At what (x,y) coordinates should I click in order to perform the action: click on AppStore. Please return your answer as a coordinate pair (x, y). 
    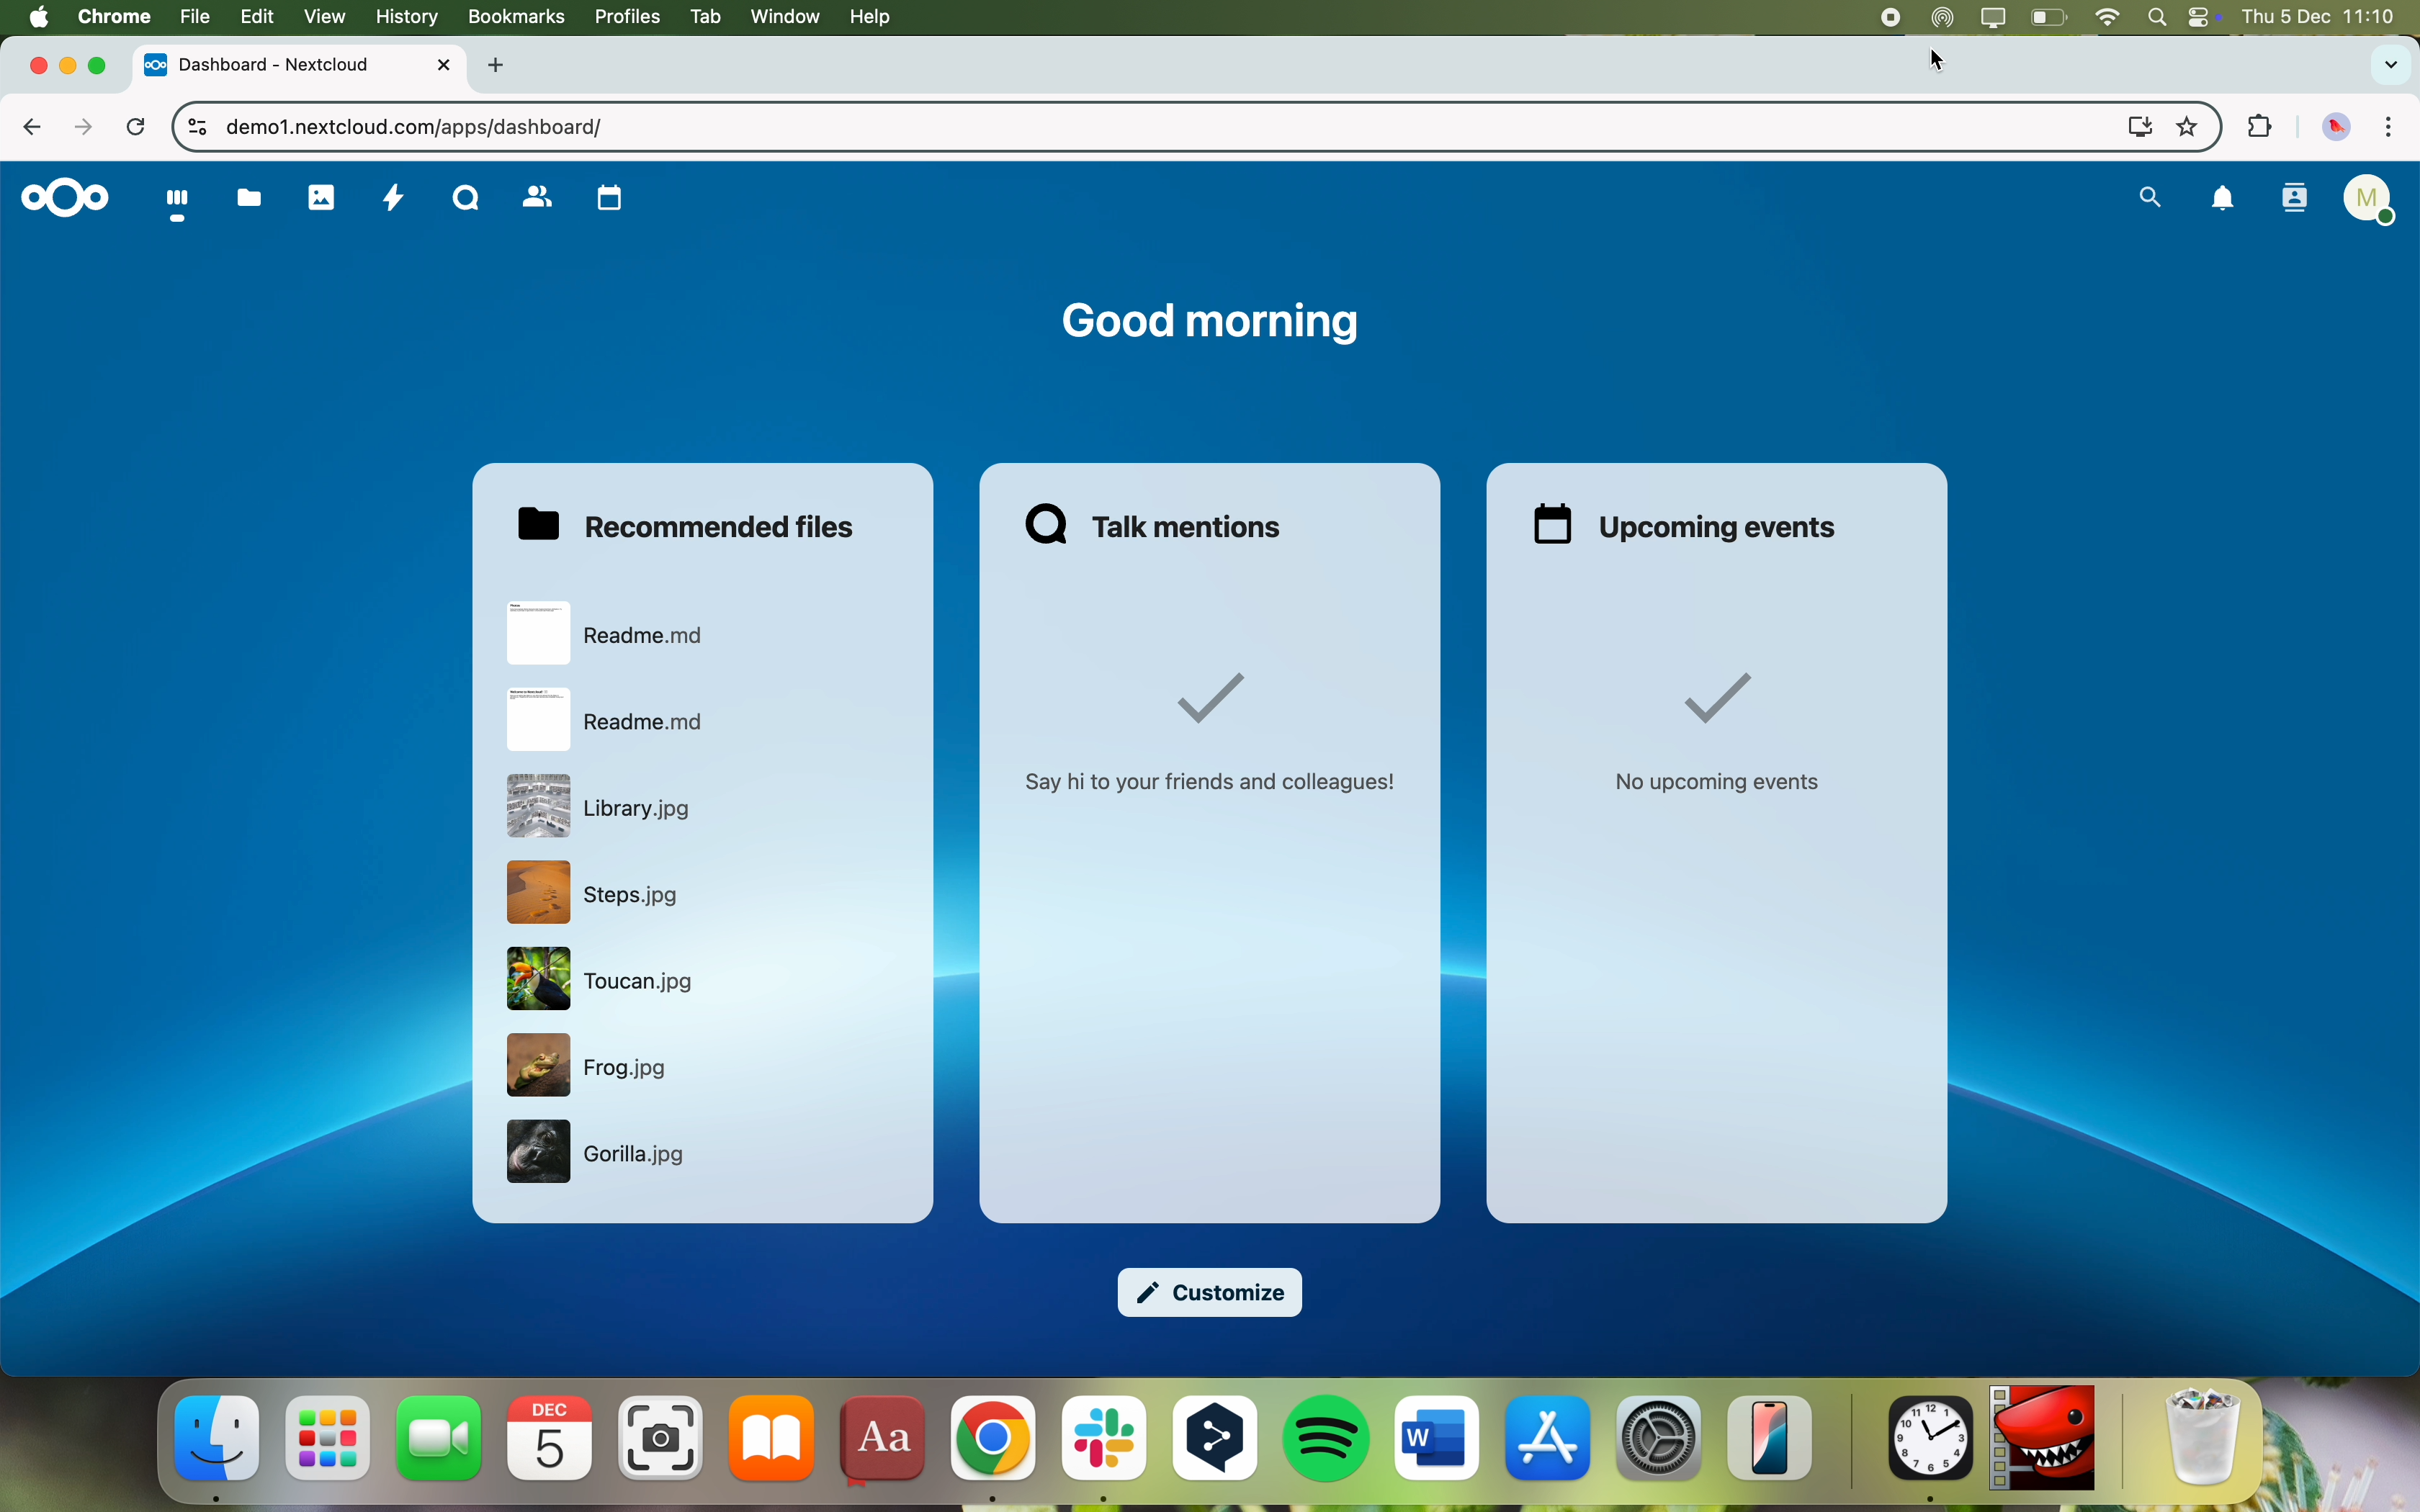
    Looking at the image, I should click on (1549, 1442).